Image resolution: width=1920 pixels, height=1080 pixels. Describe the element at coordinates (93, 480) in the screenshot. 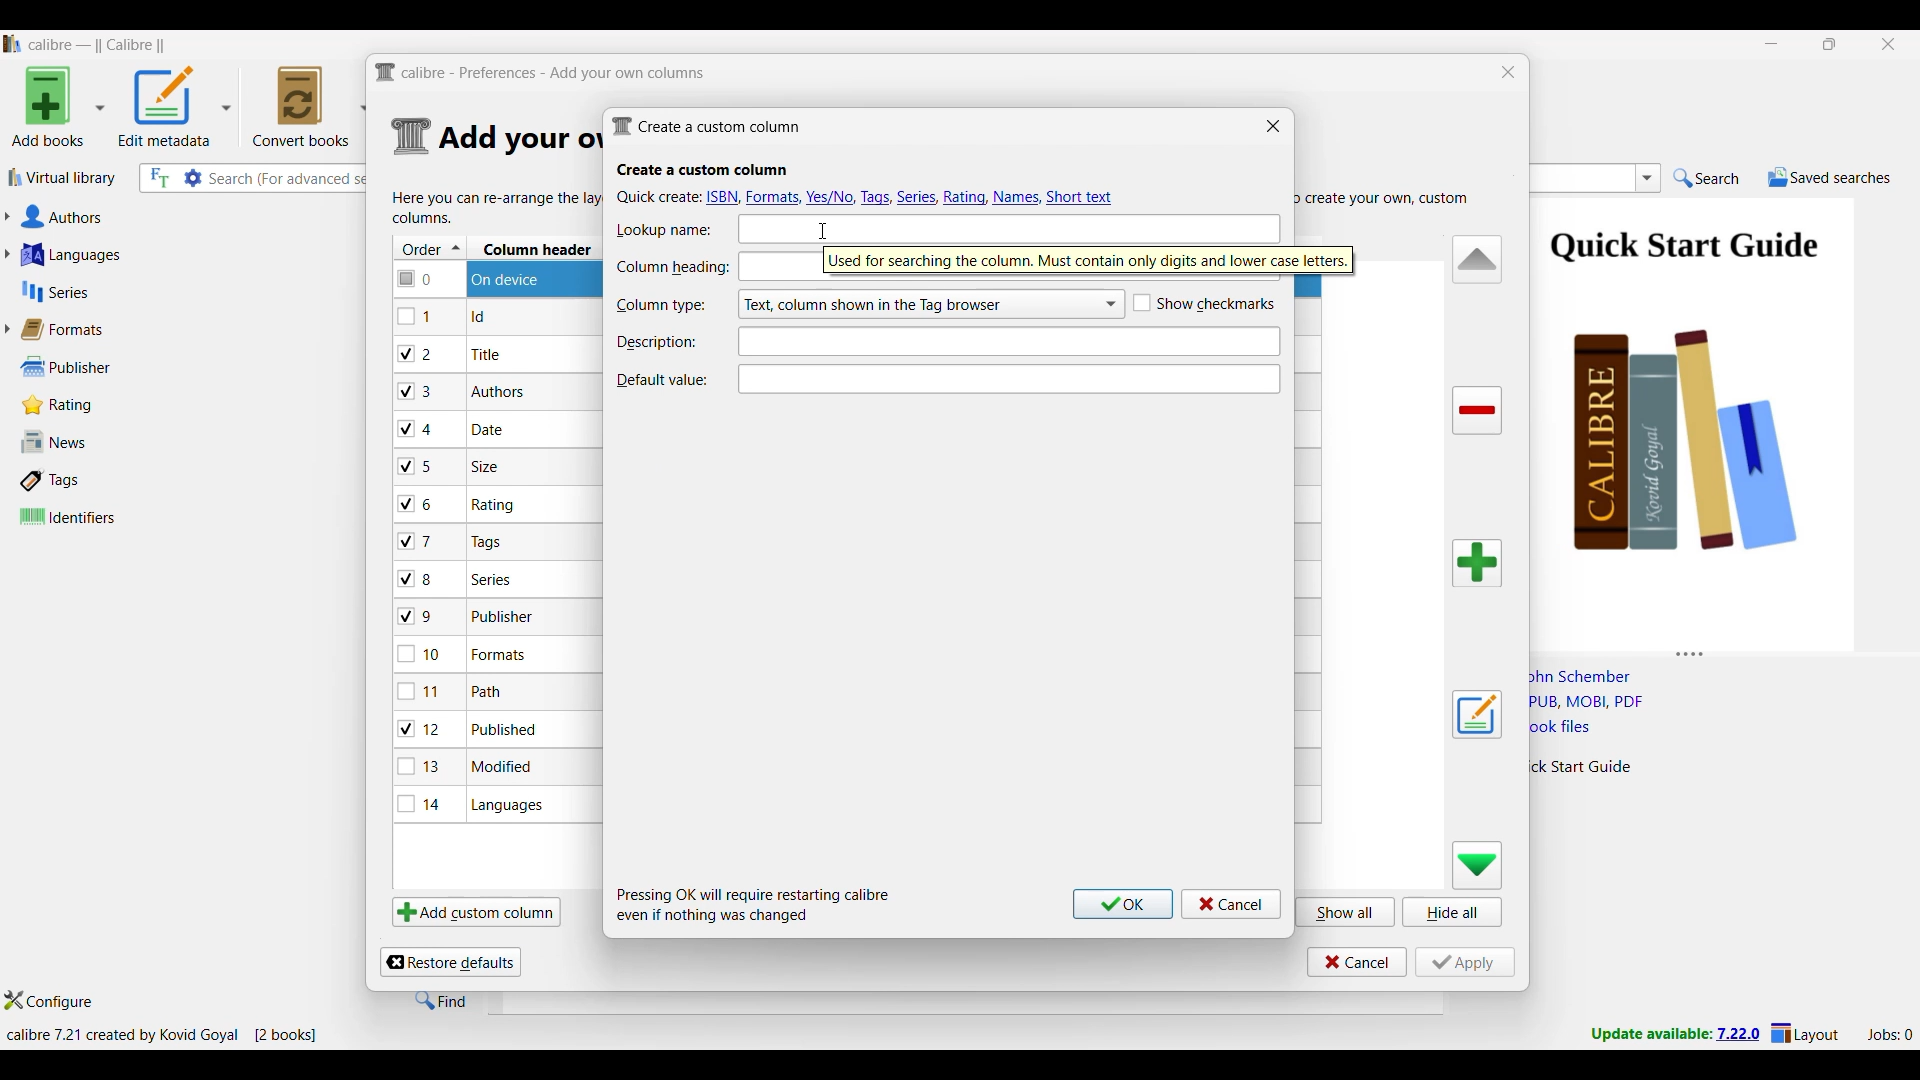

I see `Tags` at that location.